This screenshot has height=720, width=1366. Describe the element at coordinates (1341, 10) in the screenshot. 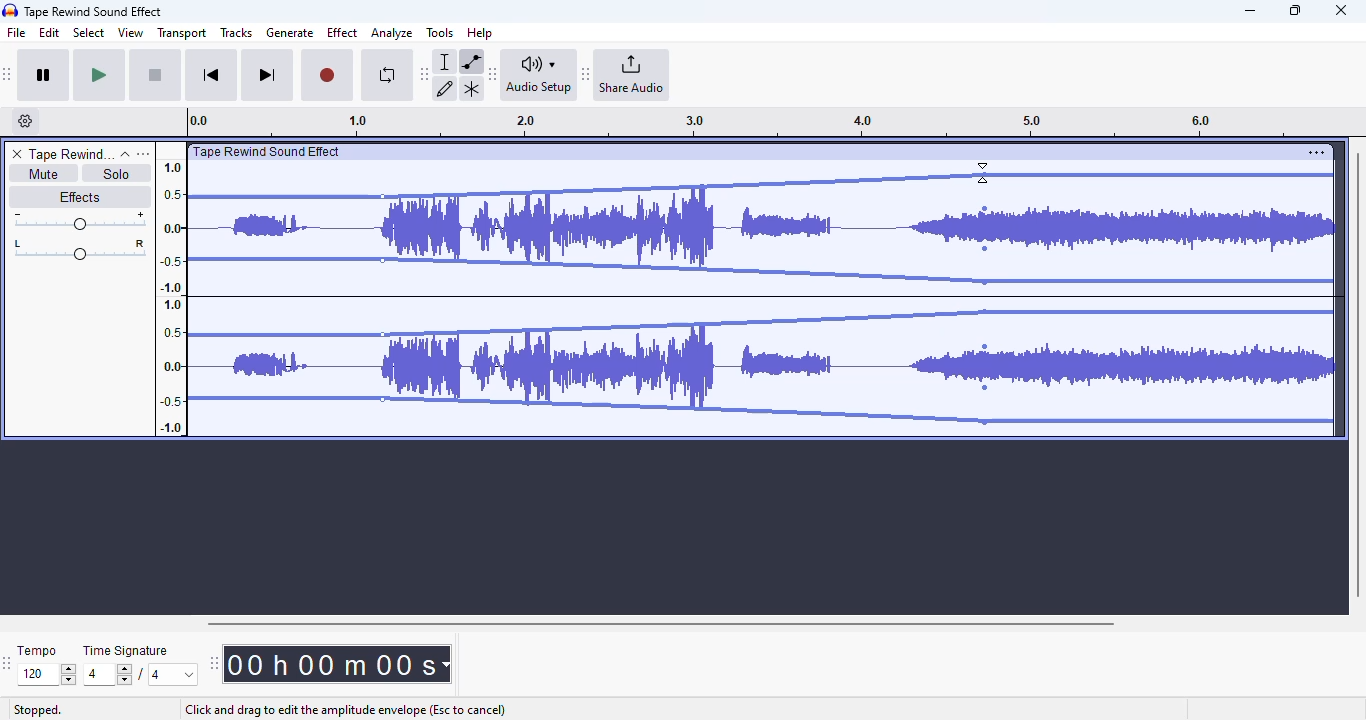

I see `close` at that location.